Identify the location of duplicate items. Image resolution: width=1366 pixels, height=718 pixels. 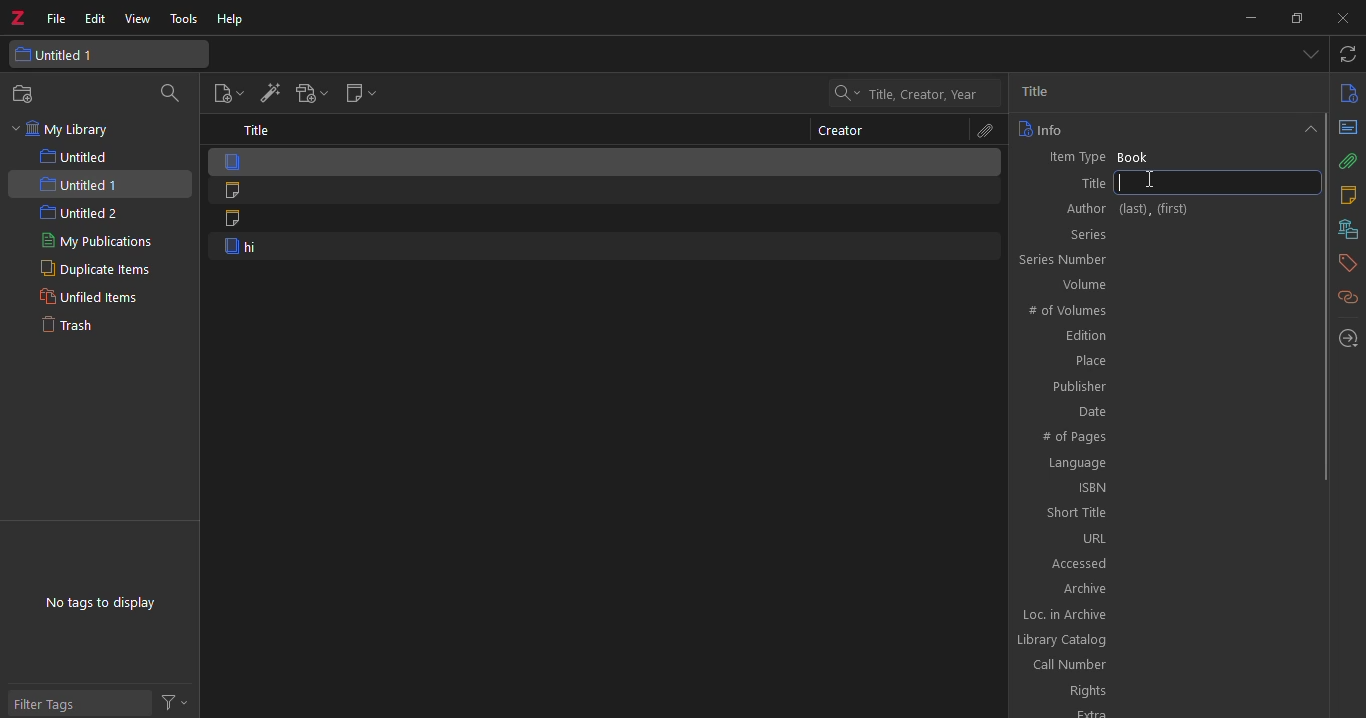
(88, 271).